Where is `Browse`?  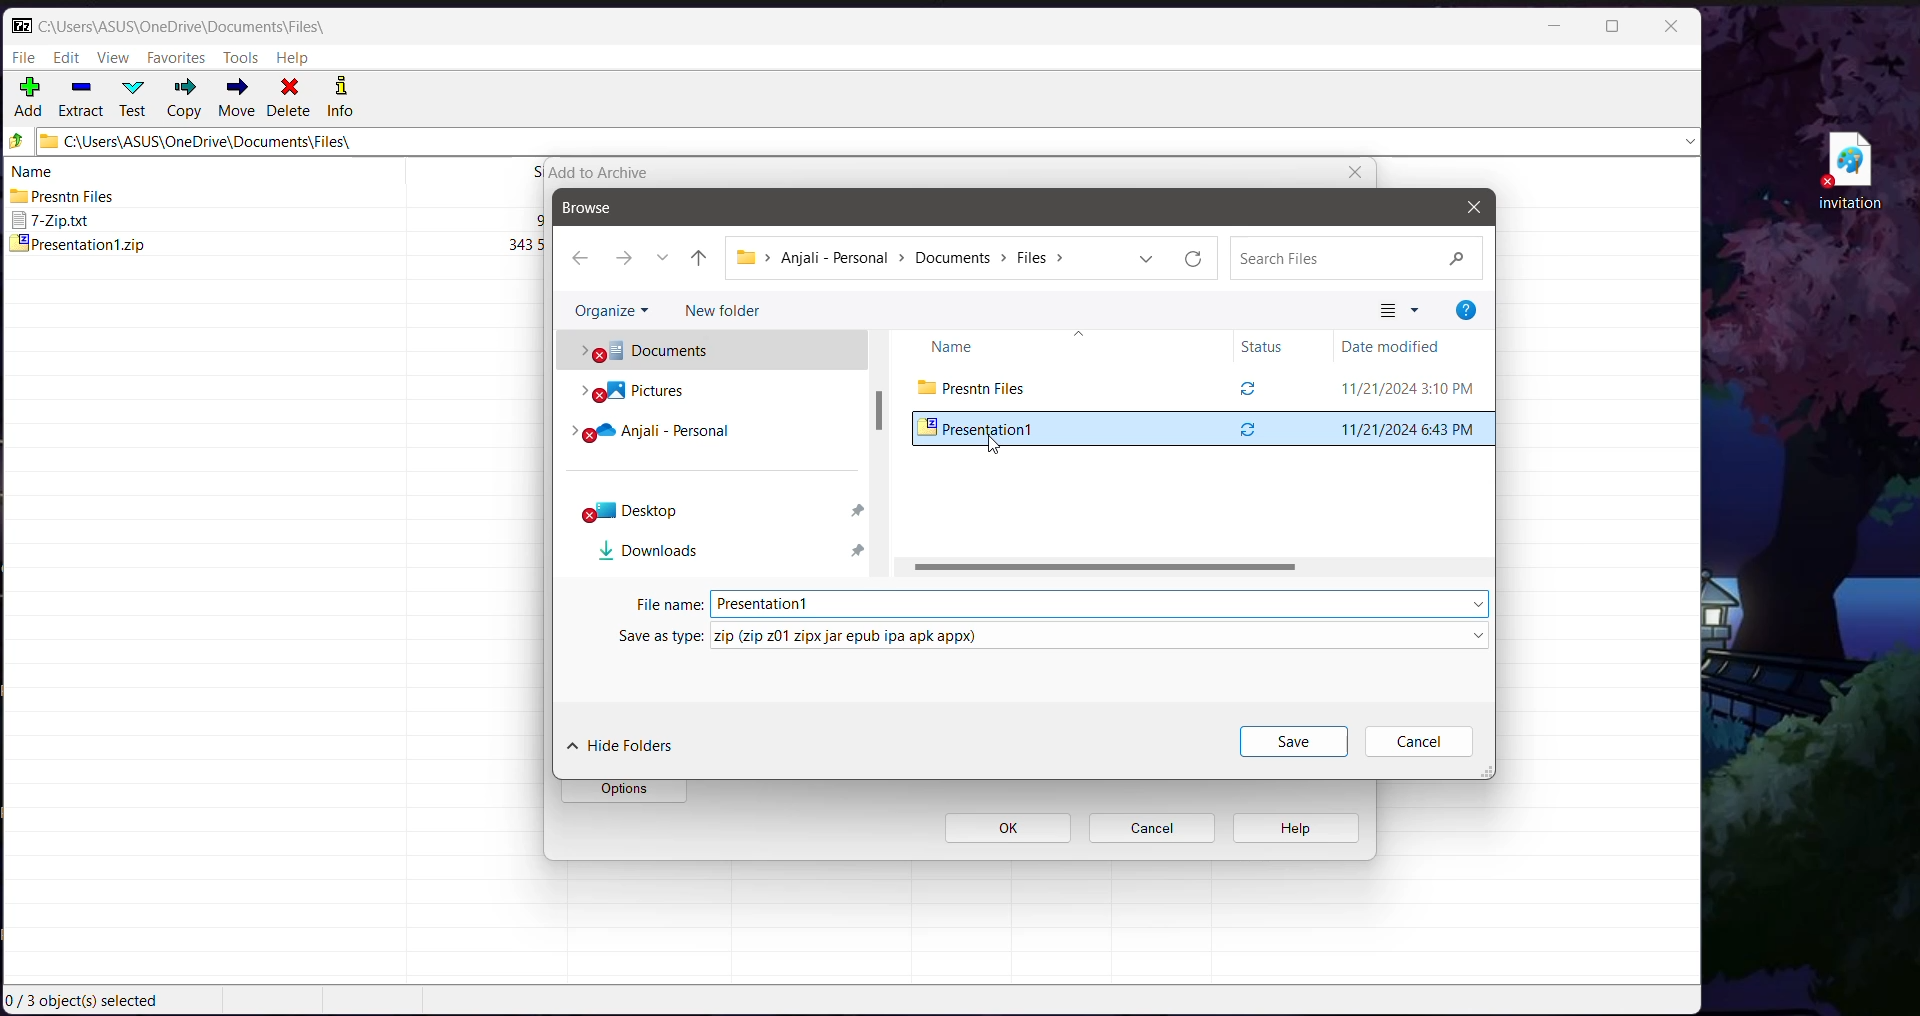 Browse is located at coordinates (595, 209).